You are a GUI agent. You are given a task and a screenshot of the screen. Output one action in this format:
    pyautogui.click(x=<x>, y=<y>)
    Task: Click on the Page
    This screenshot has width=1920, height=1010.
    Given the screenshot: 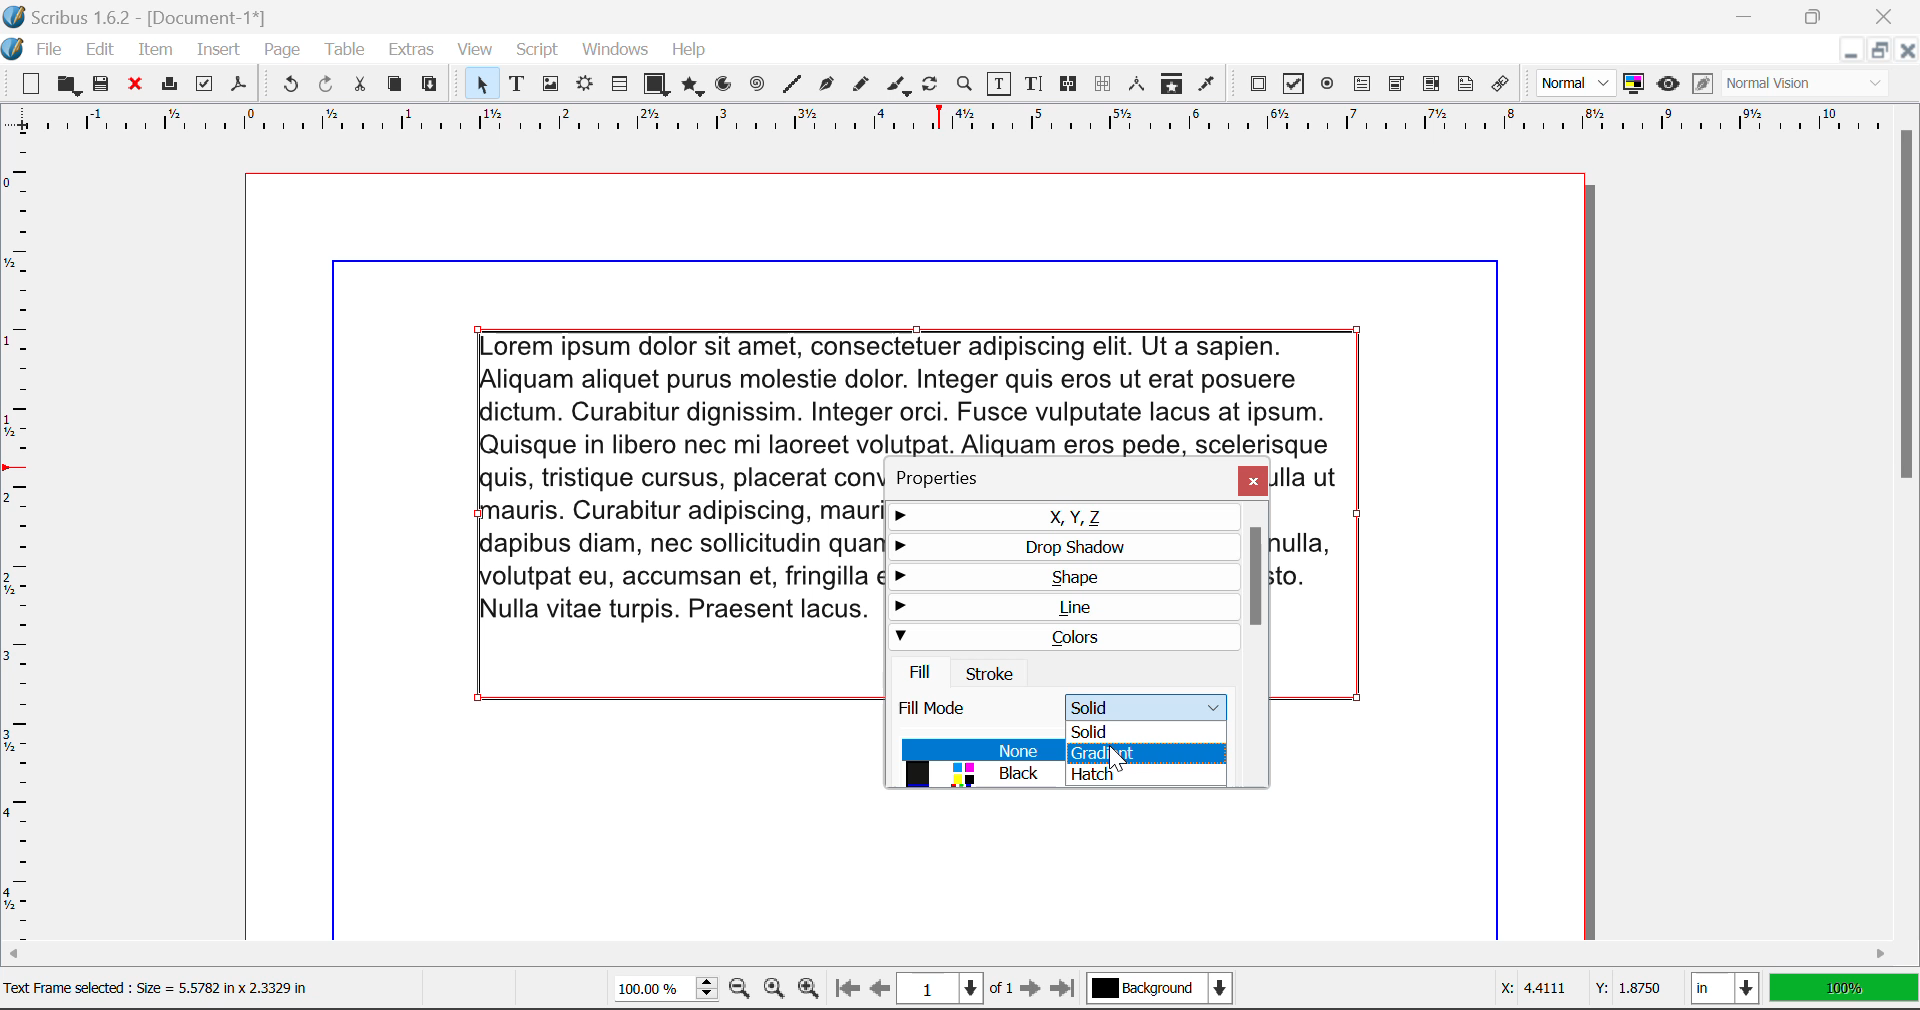 What is the action you would take?
    pyautogui.click(x=281, y=51)
    